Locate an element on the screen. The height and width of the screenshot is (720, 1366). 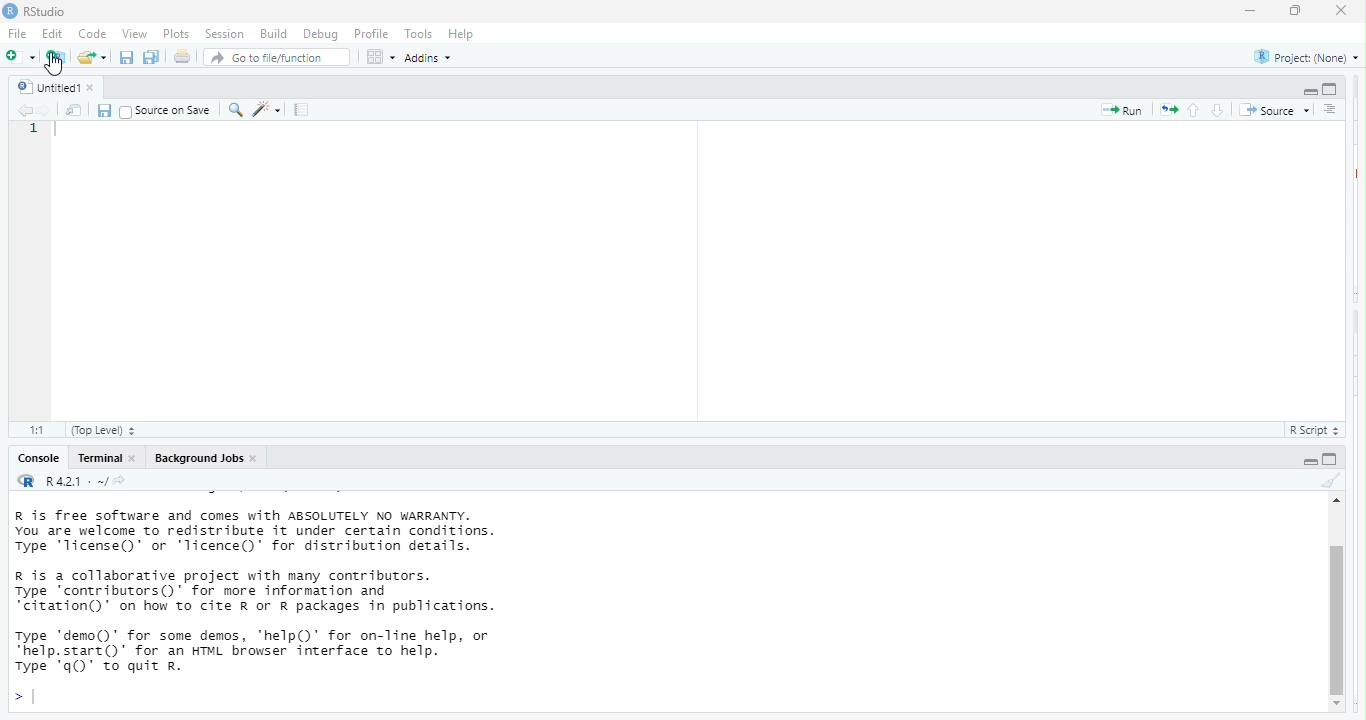
 Source on Save is located at coordinates (166, 111).